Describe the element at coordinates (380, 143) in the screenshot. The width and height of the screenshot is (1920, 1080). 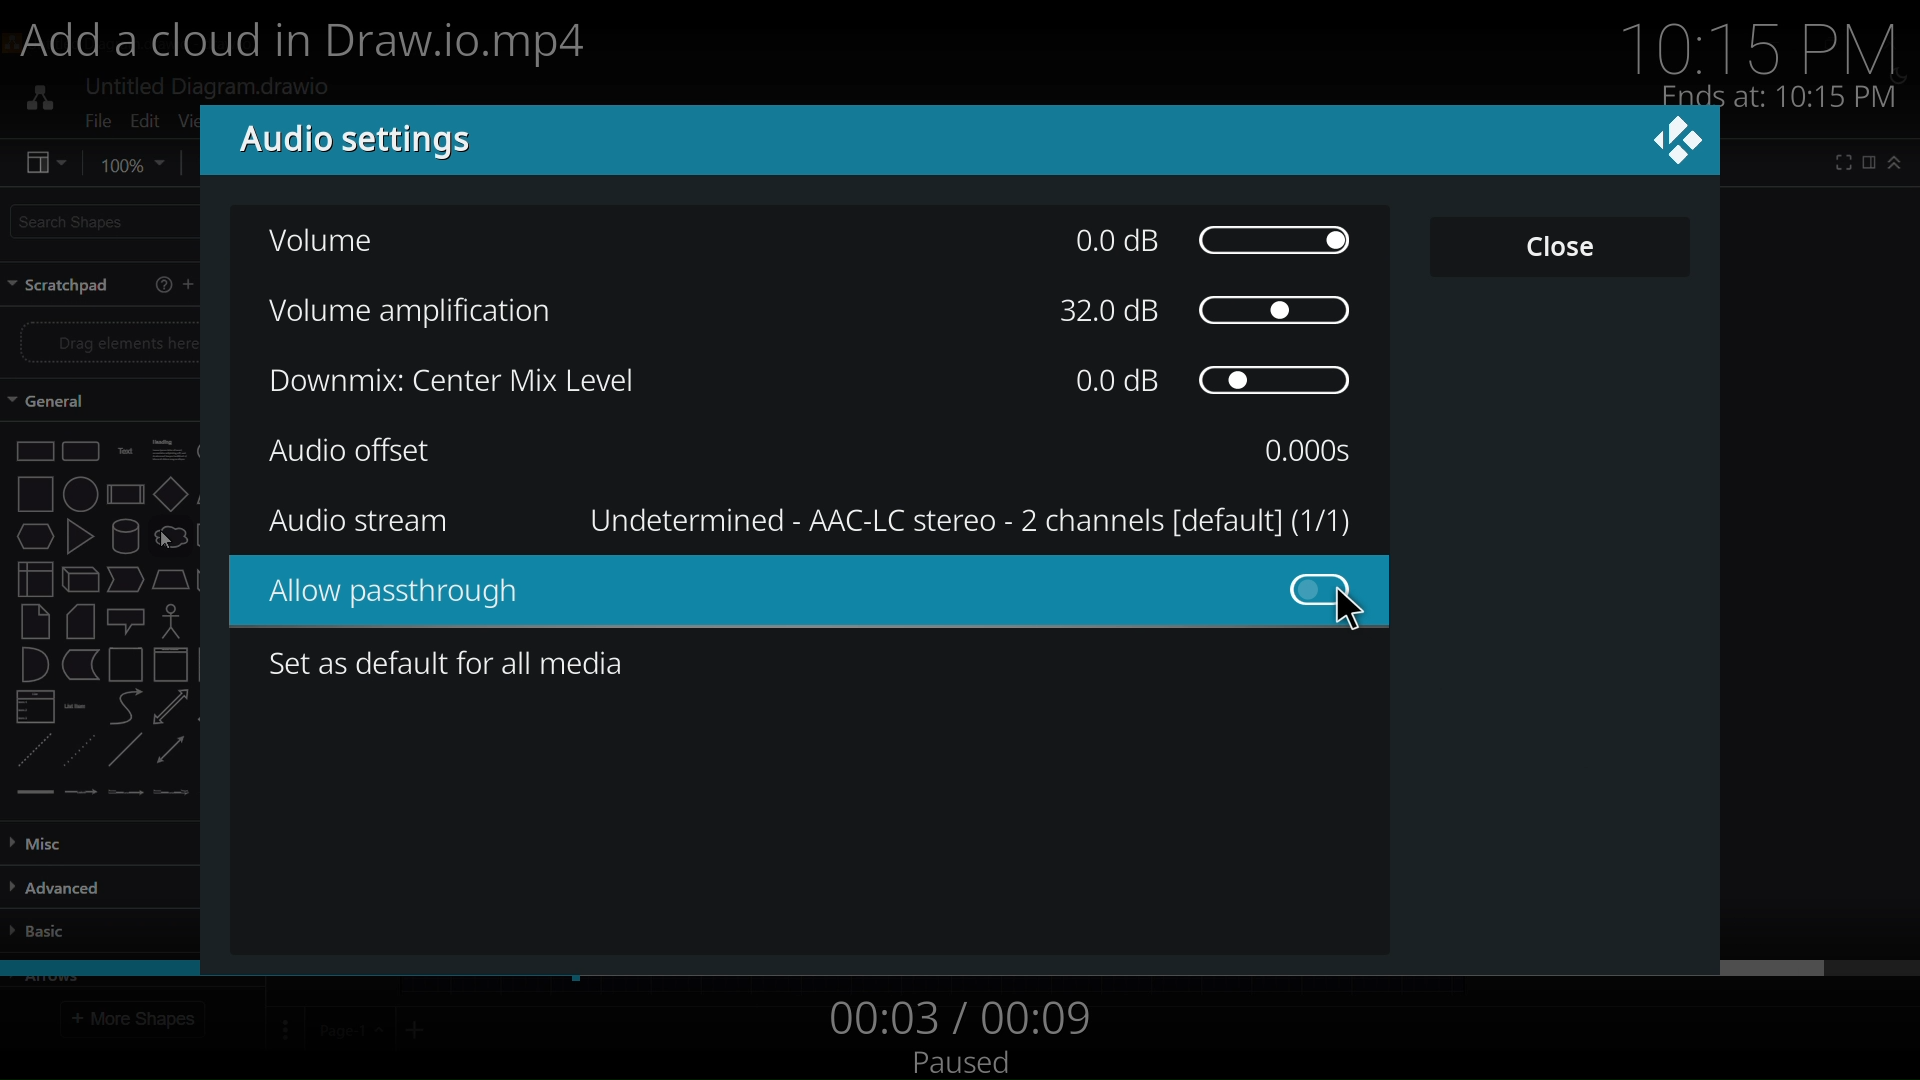
I see `audio setting` at that location.